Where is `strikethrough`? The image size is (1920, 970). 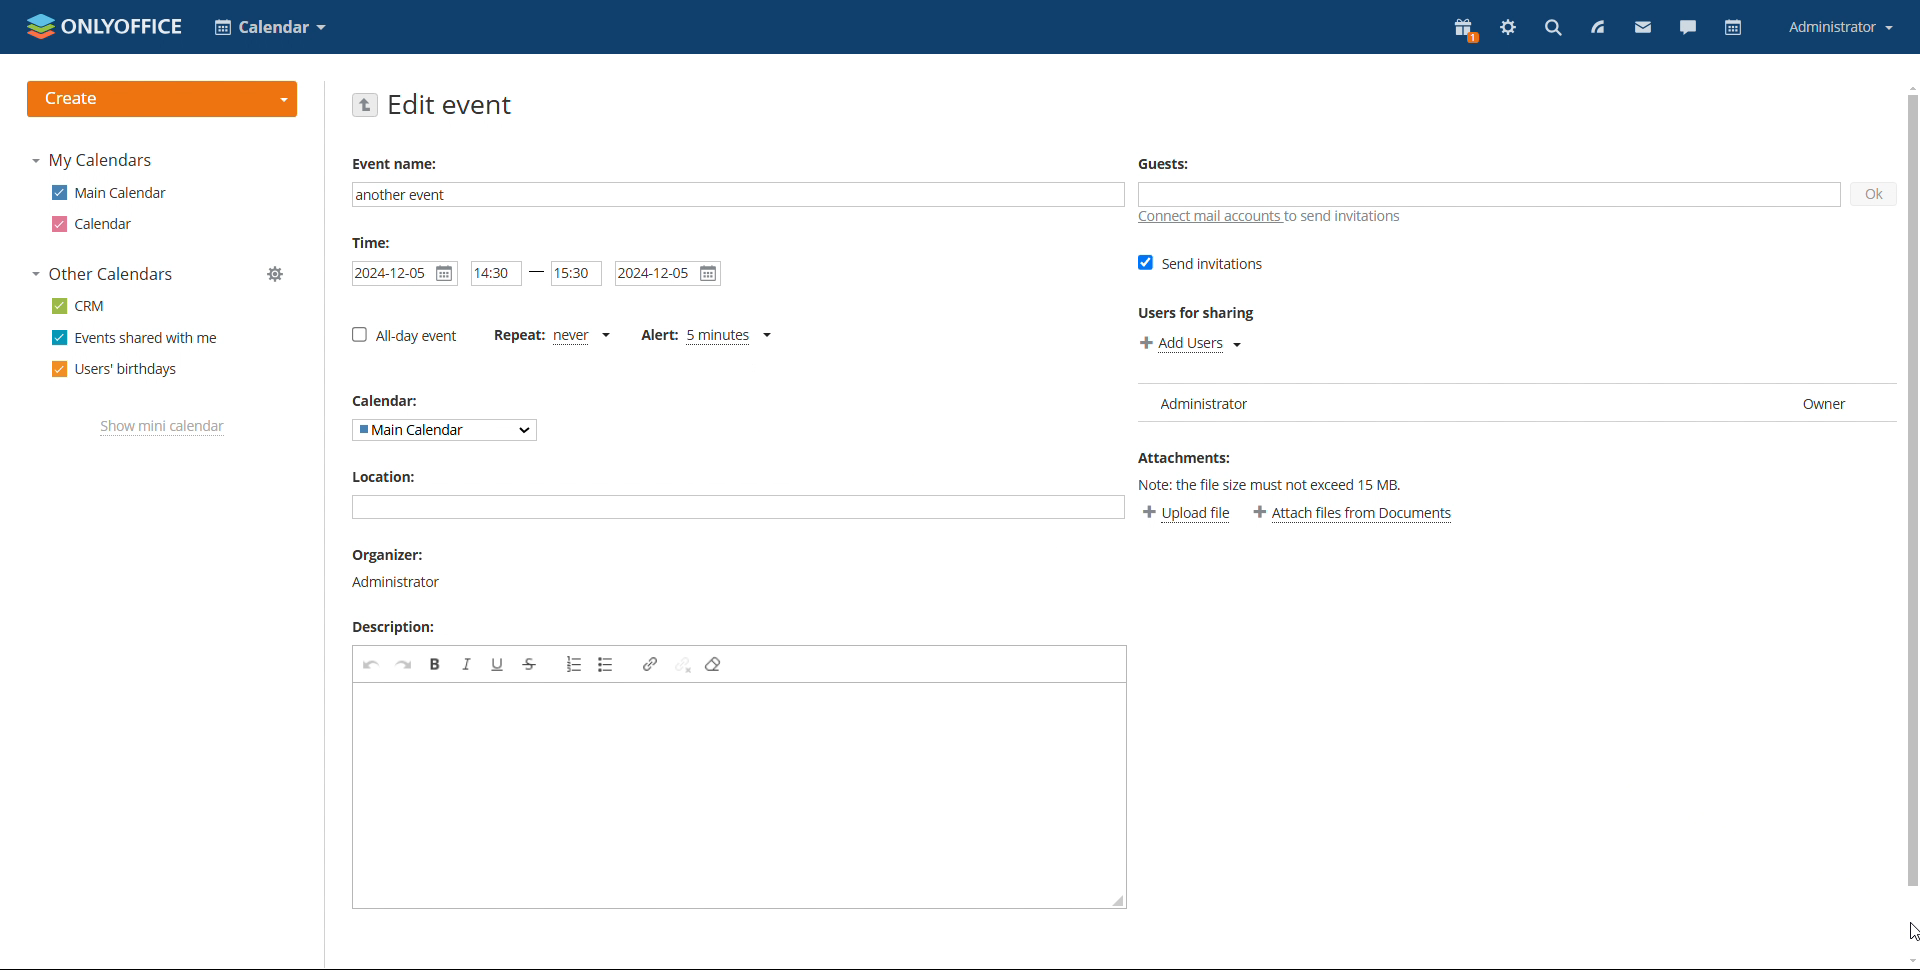 strikethrough is located at coordinates (530, 664).